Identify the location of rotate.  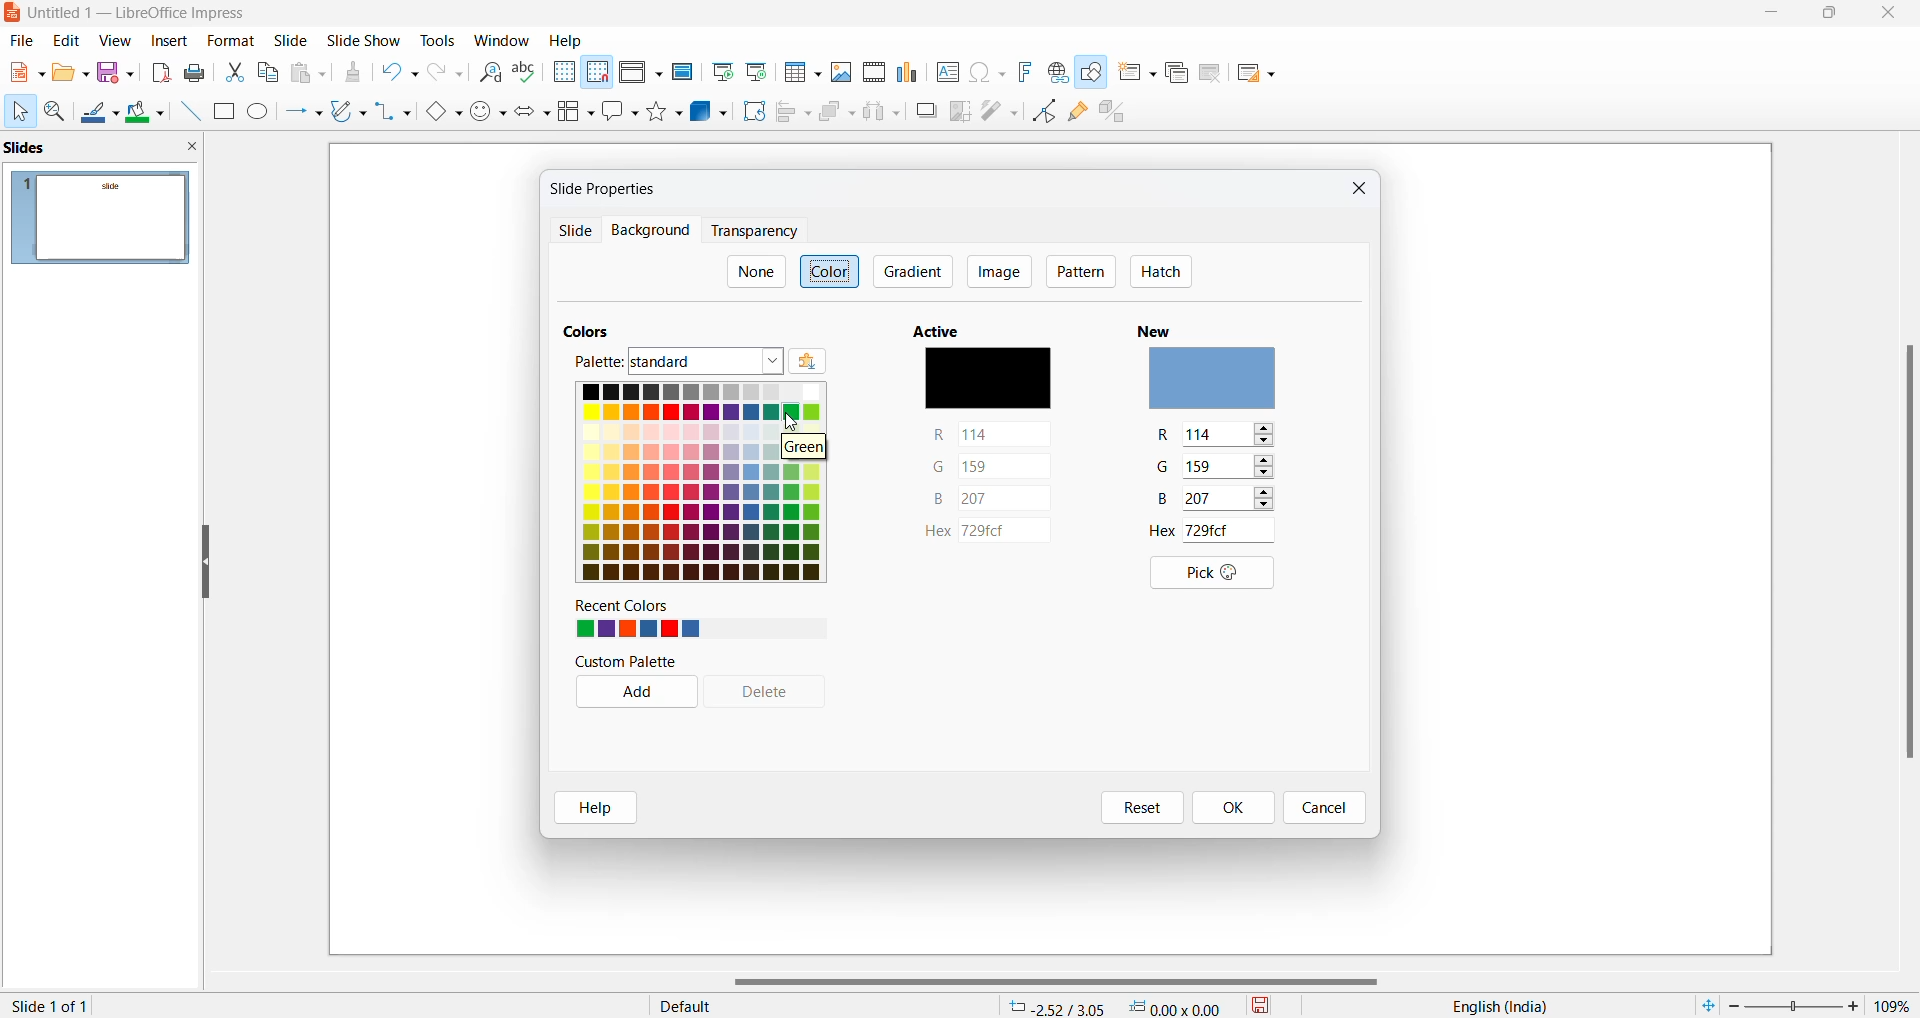
(752, 111).